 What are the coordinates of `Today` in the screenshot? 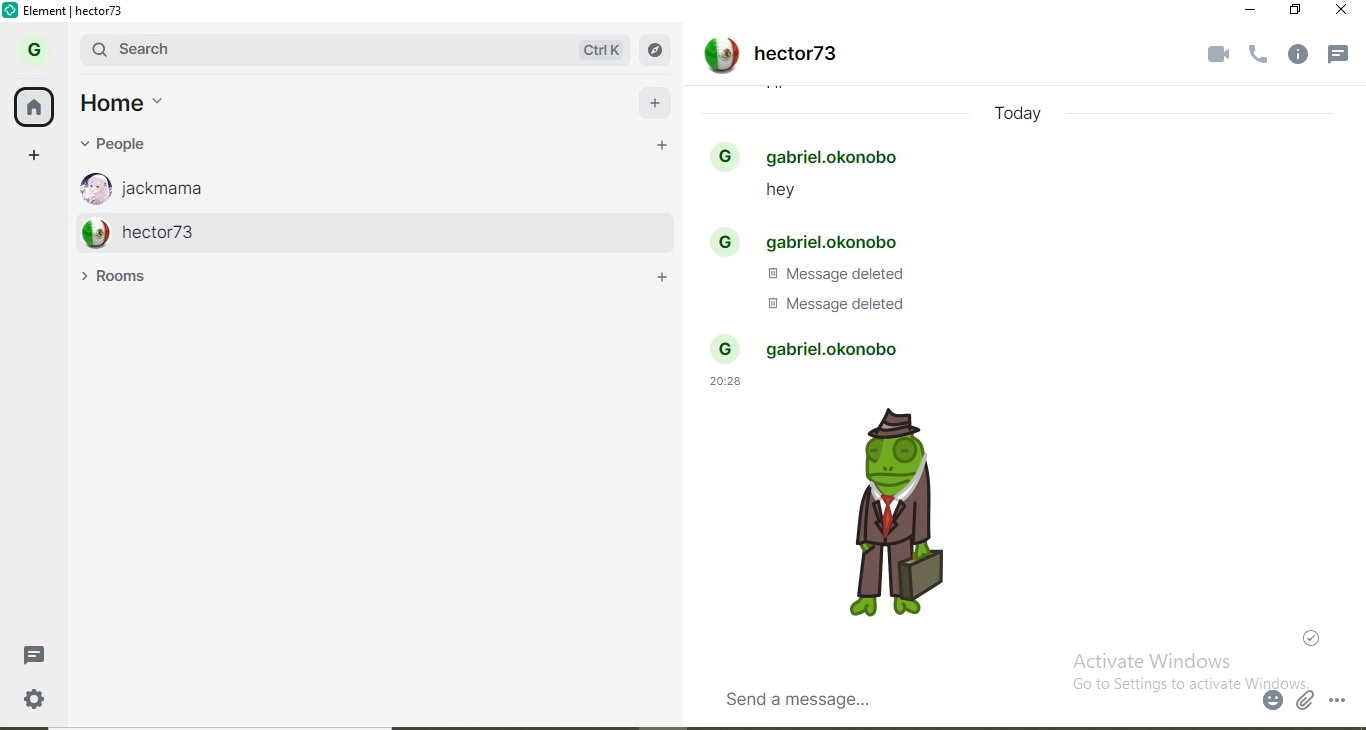 It's located at (1019, 113).